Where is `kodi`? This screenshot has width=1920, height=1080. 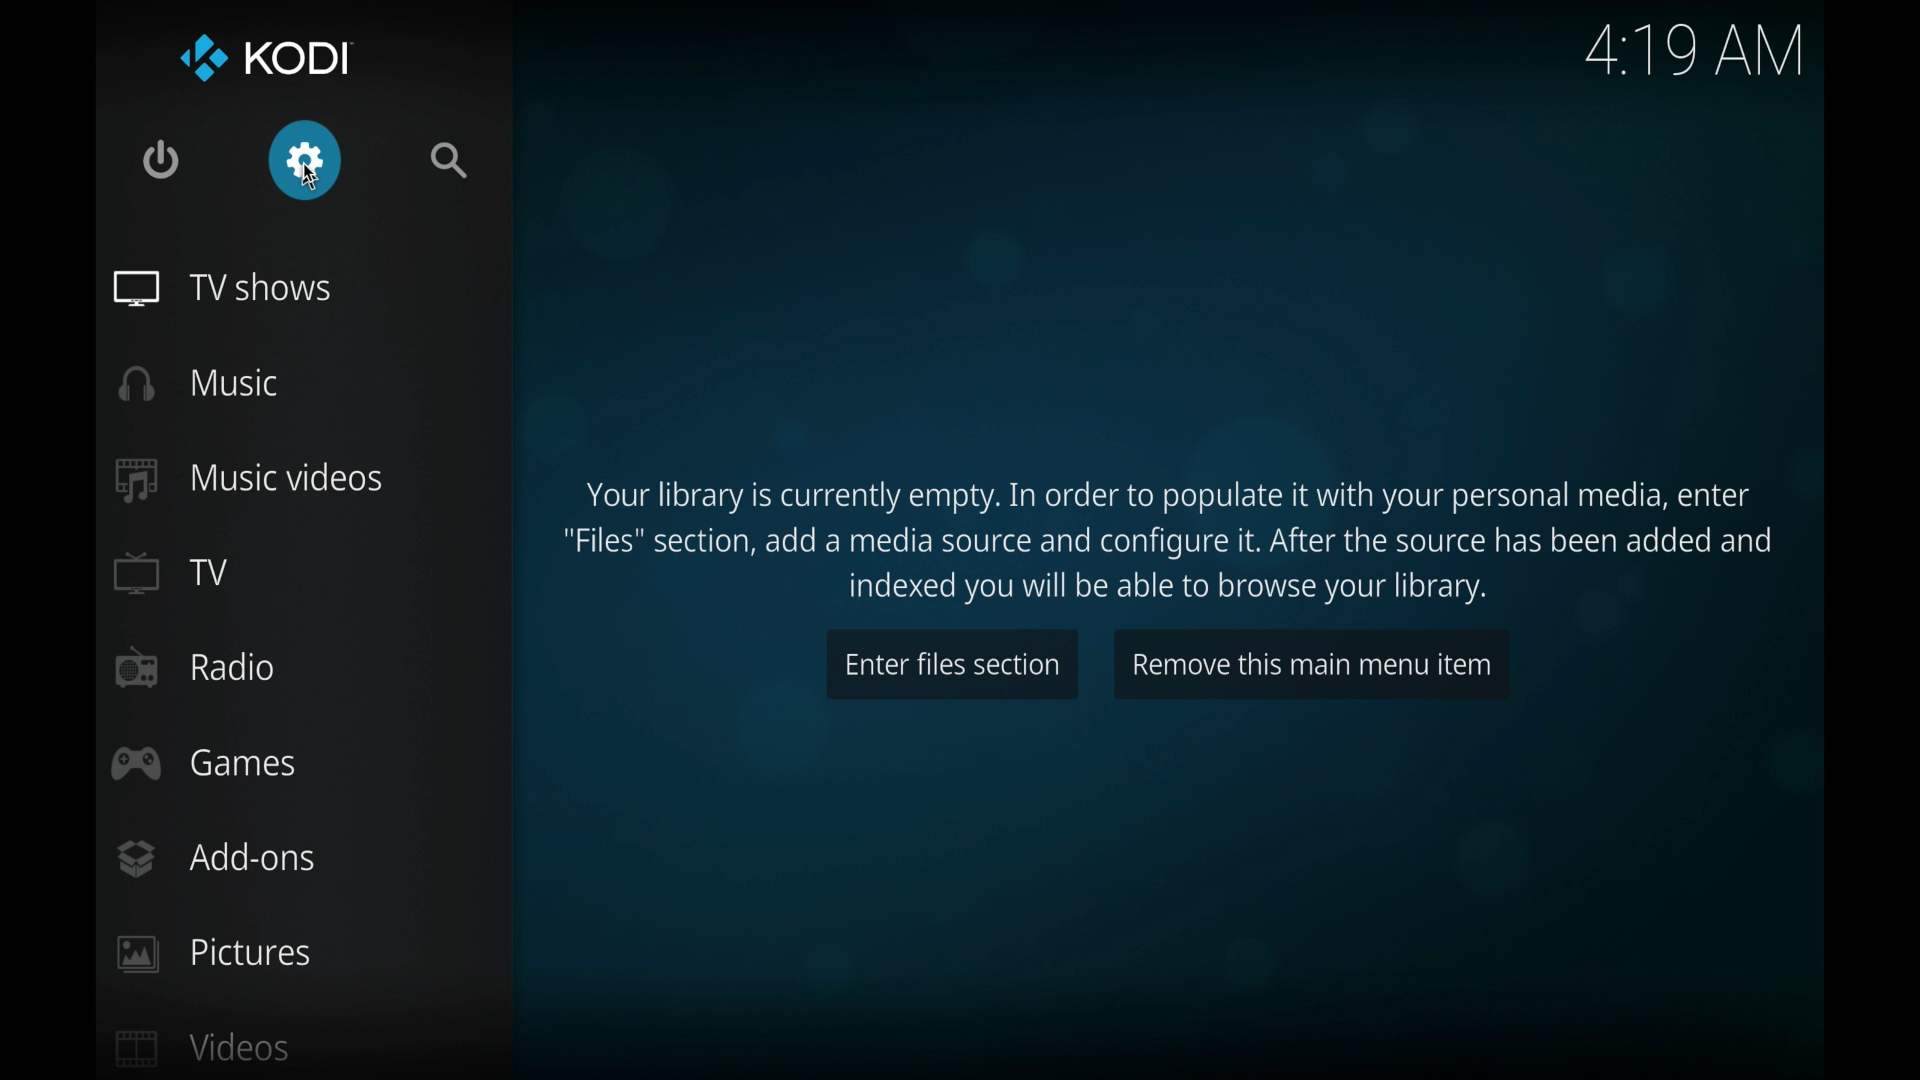 kodi is located at coordinates (268, 58).